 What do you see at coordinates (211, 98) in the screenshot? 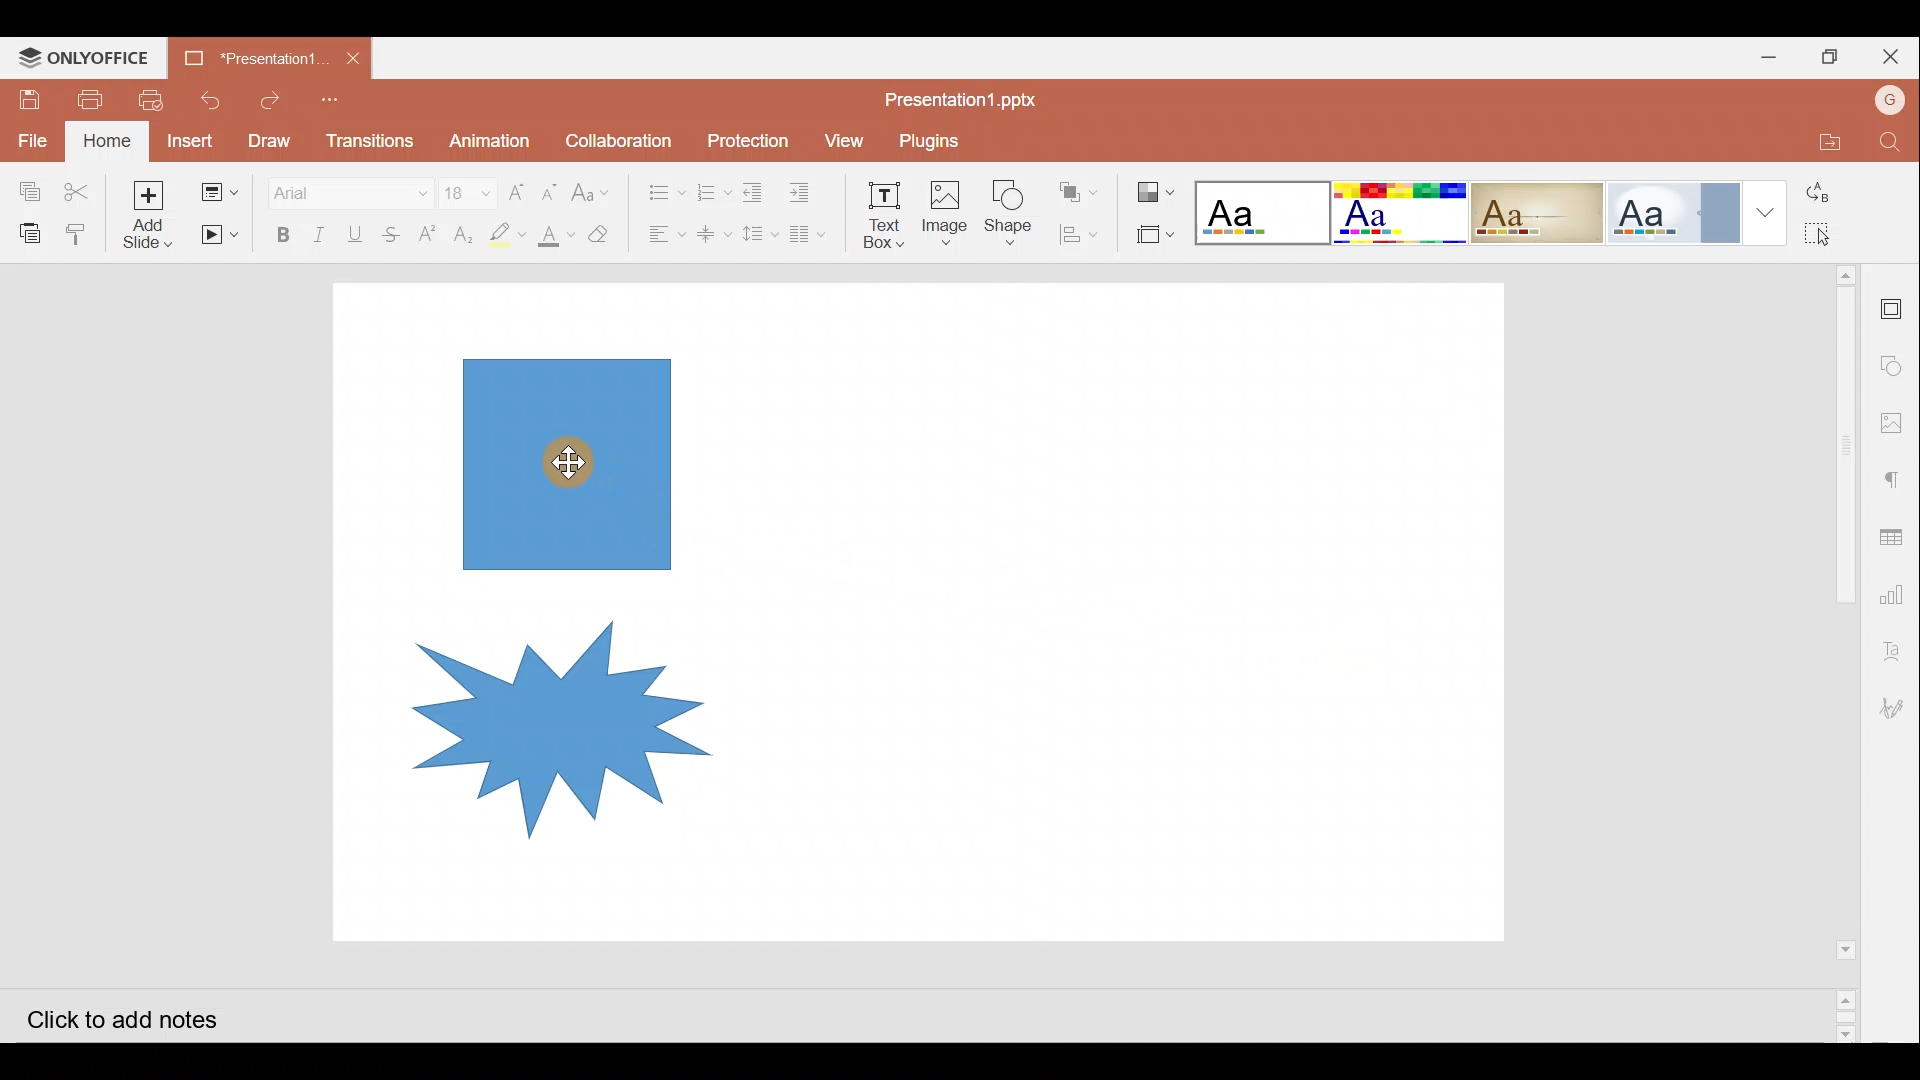
I see `Undo` at bounding box center [211, 98].